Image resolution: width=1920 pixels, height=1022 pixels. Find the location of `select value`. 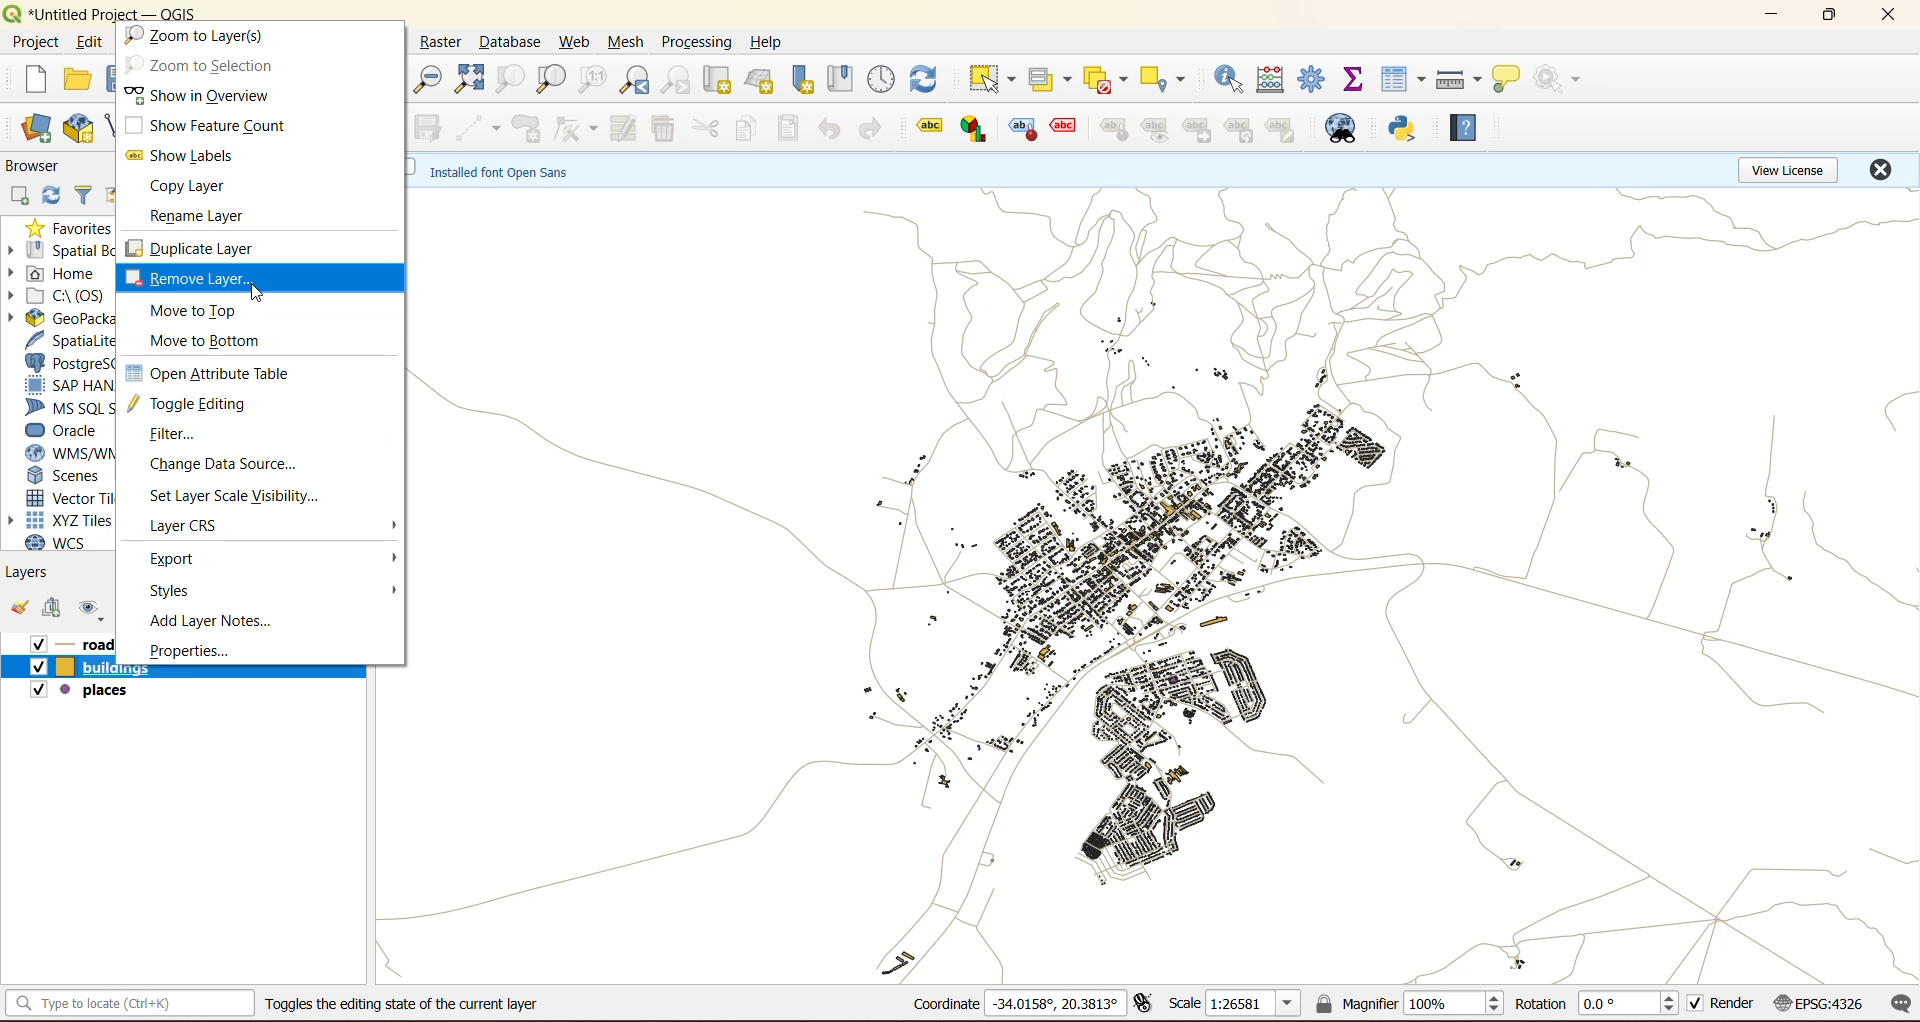

select value is located at coordinates (1054, 80).